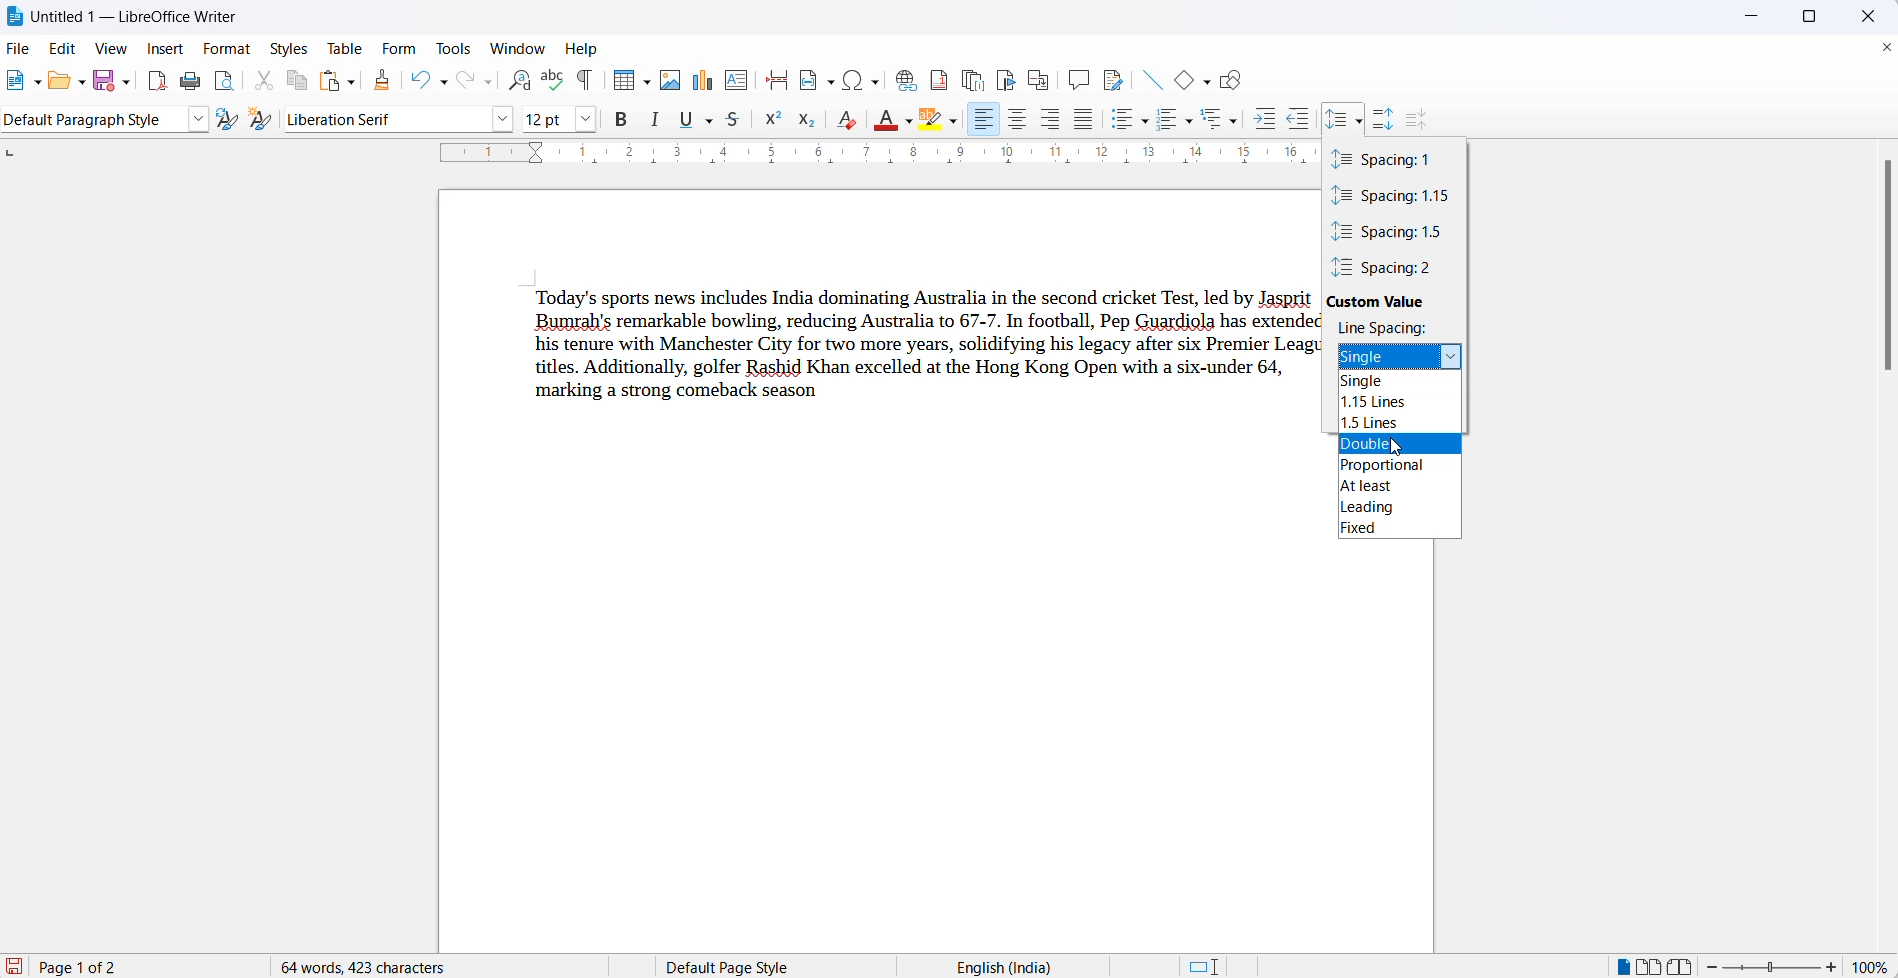  What do you see at coordinates (100, 82) in the screenshot?
I see `save` at bounding box center [100, 82].